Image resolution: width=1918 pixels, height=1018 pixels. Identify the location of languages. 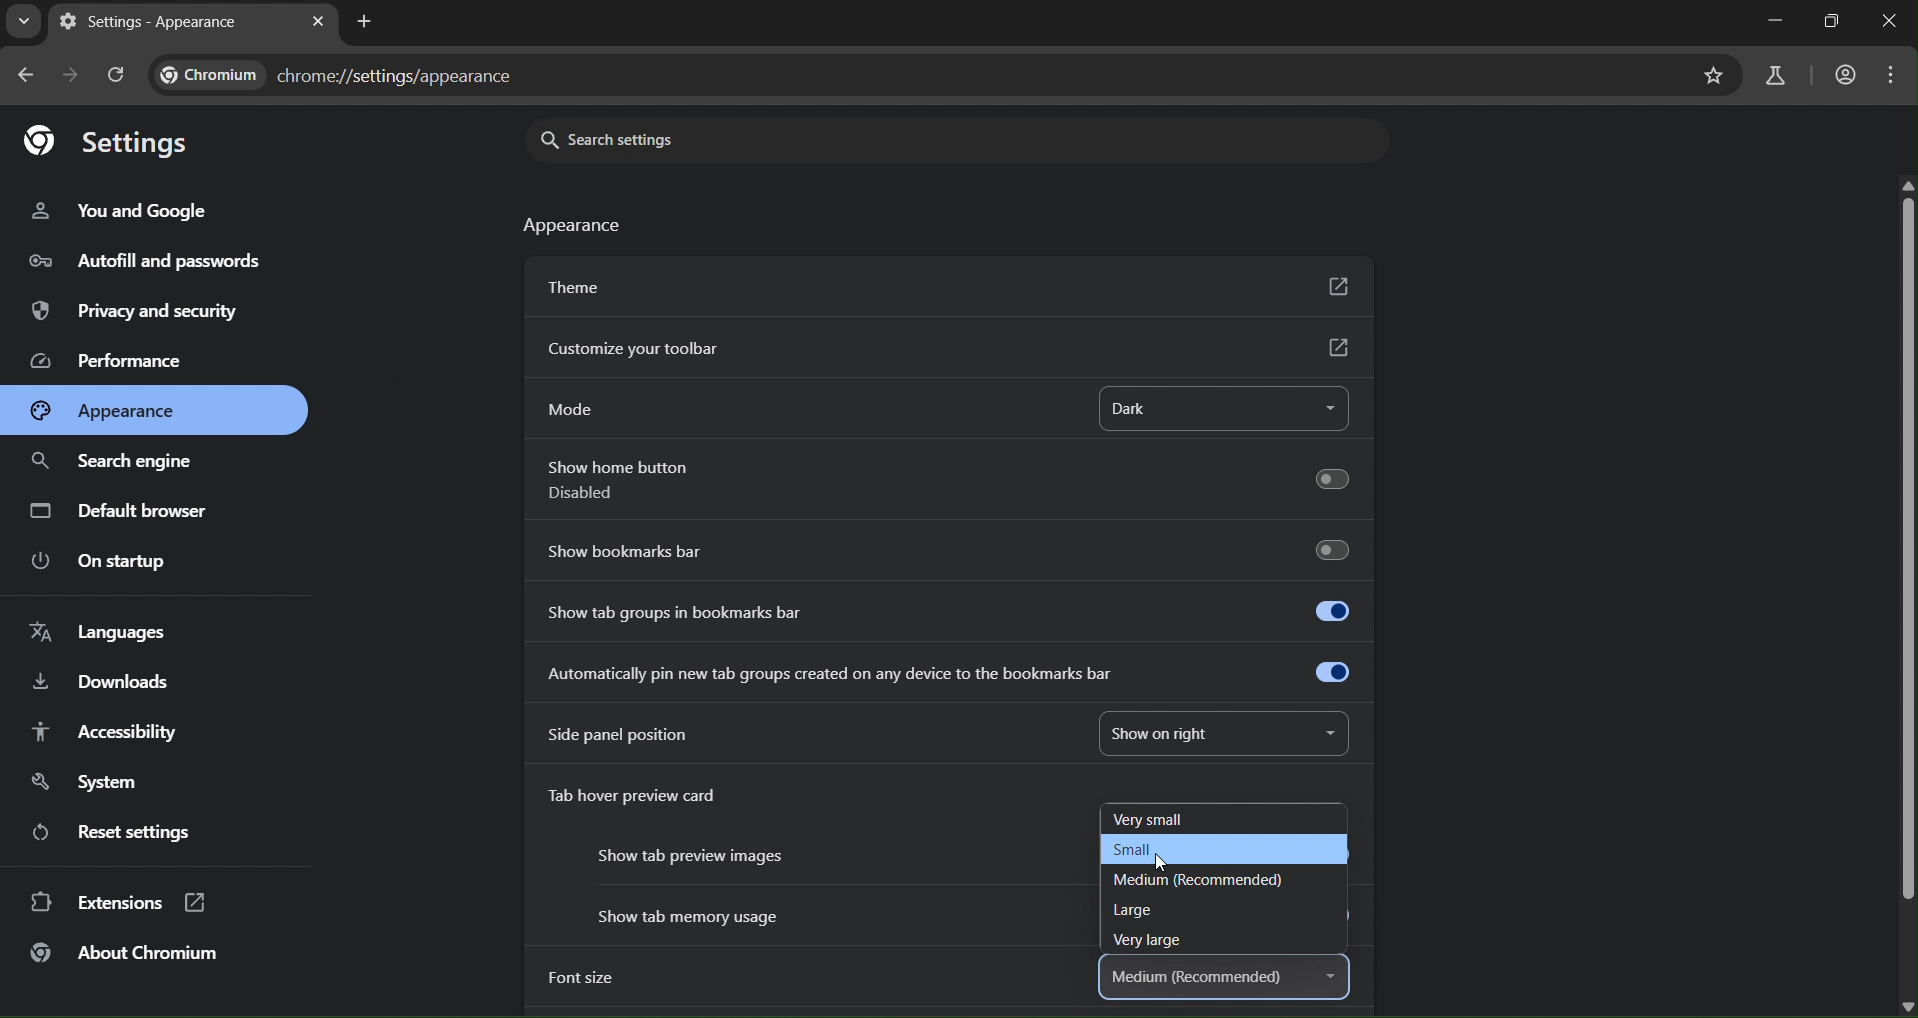
(97, 630).